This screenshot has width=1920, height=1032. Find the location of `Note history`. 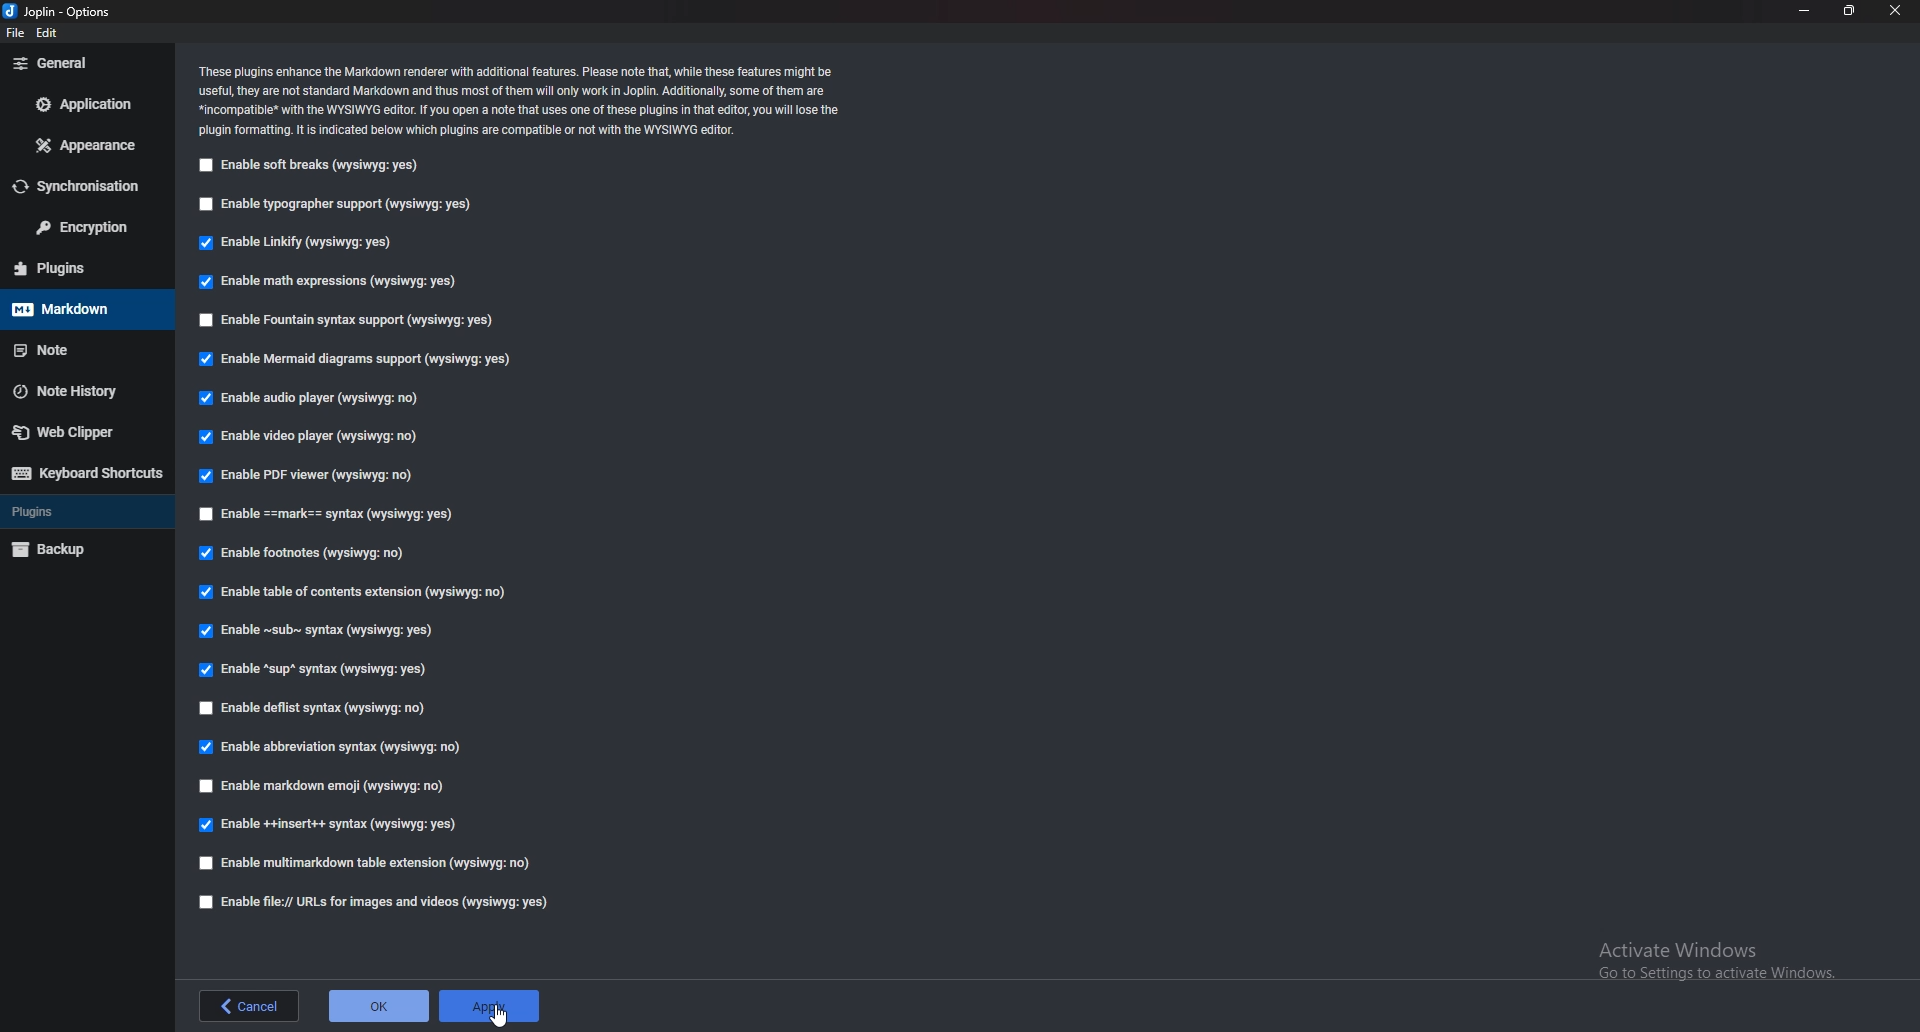

Note history is located at coordinates (84, 391).